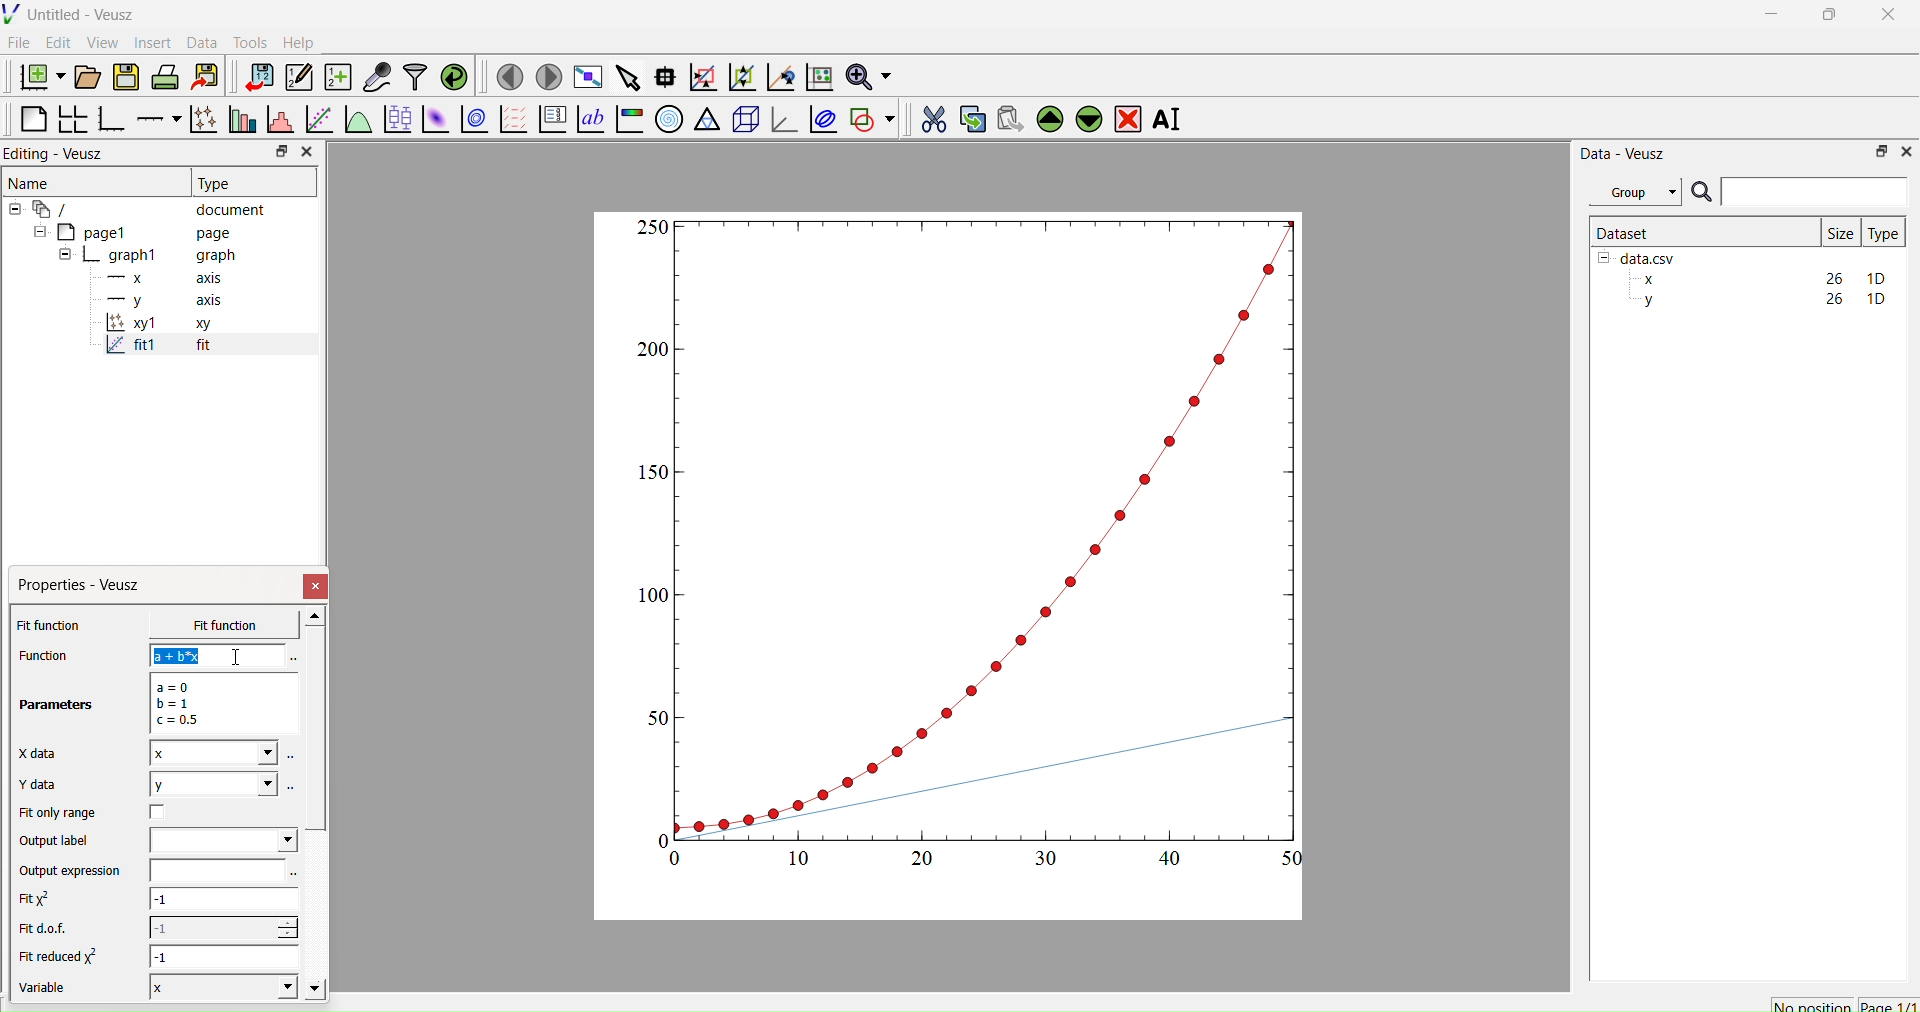 The image size is (1920, 1012). I want to click on Export to graphics format, so click(205, 78).